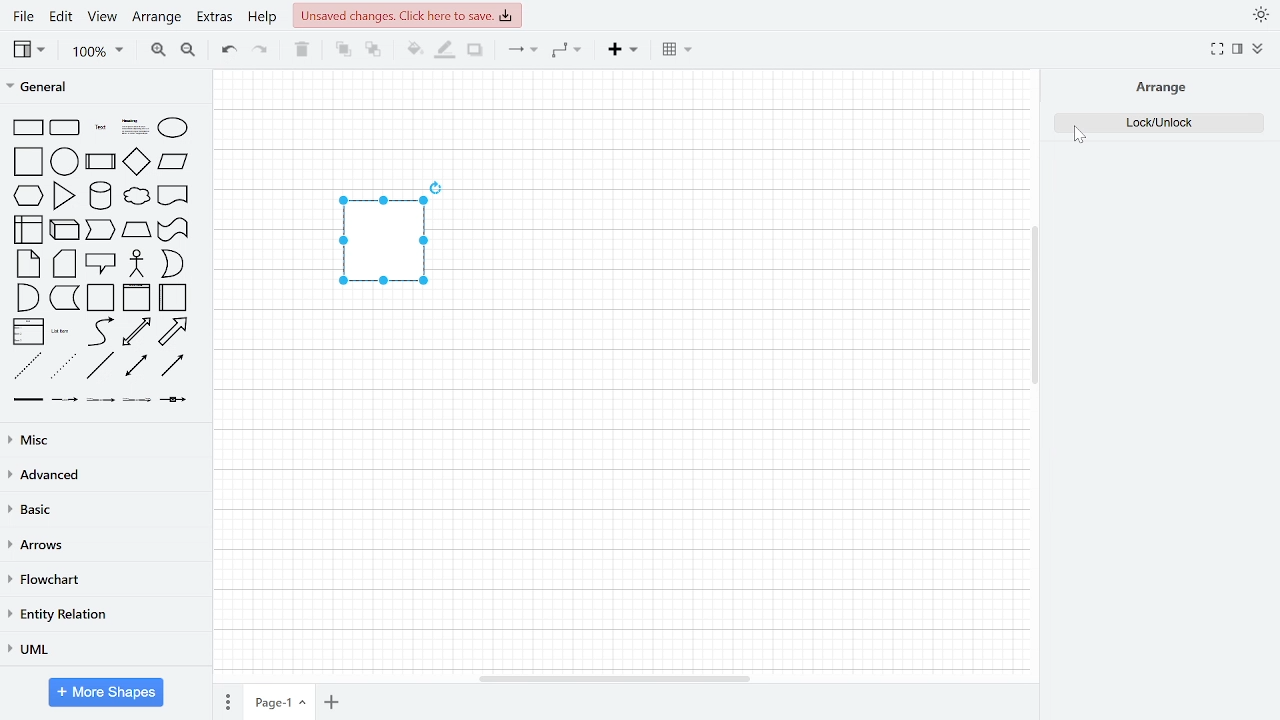  What do you see at coordinates (443, 49) in the screenshot?
I see `fill line` at bounding box center [443, 49].